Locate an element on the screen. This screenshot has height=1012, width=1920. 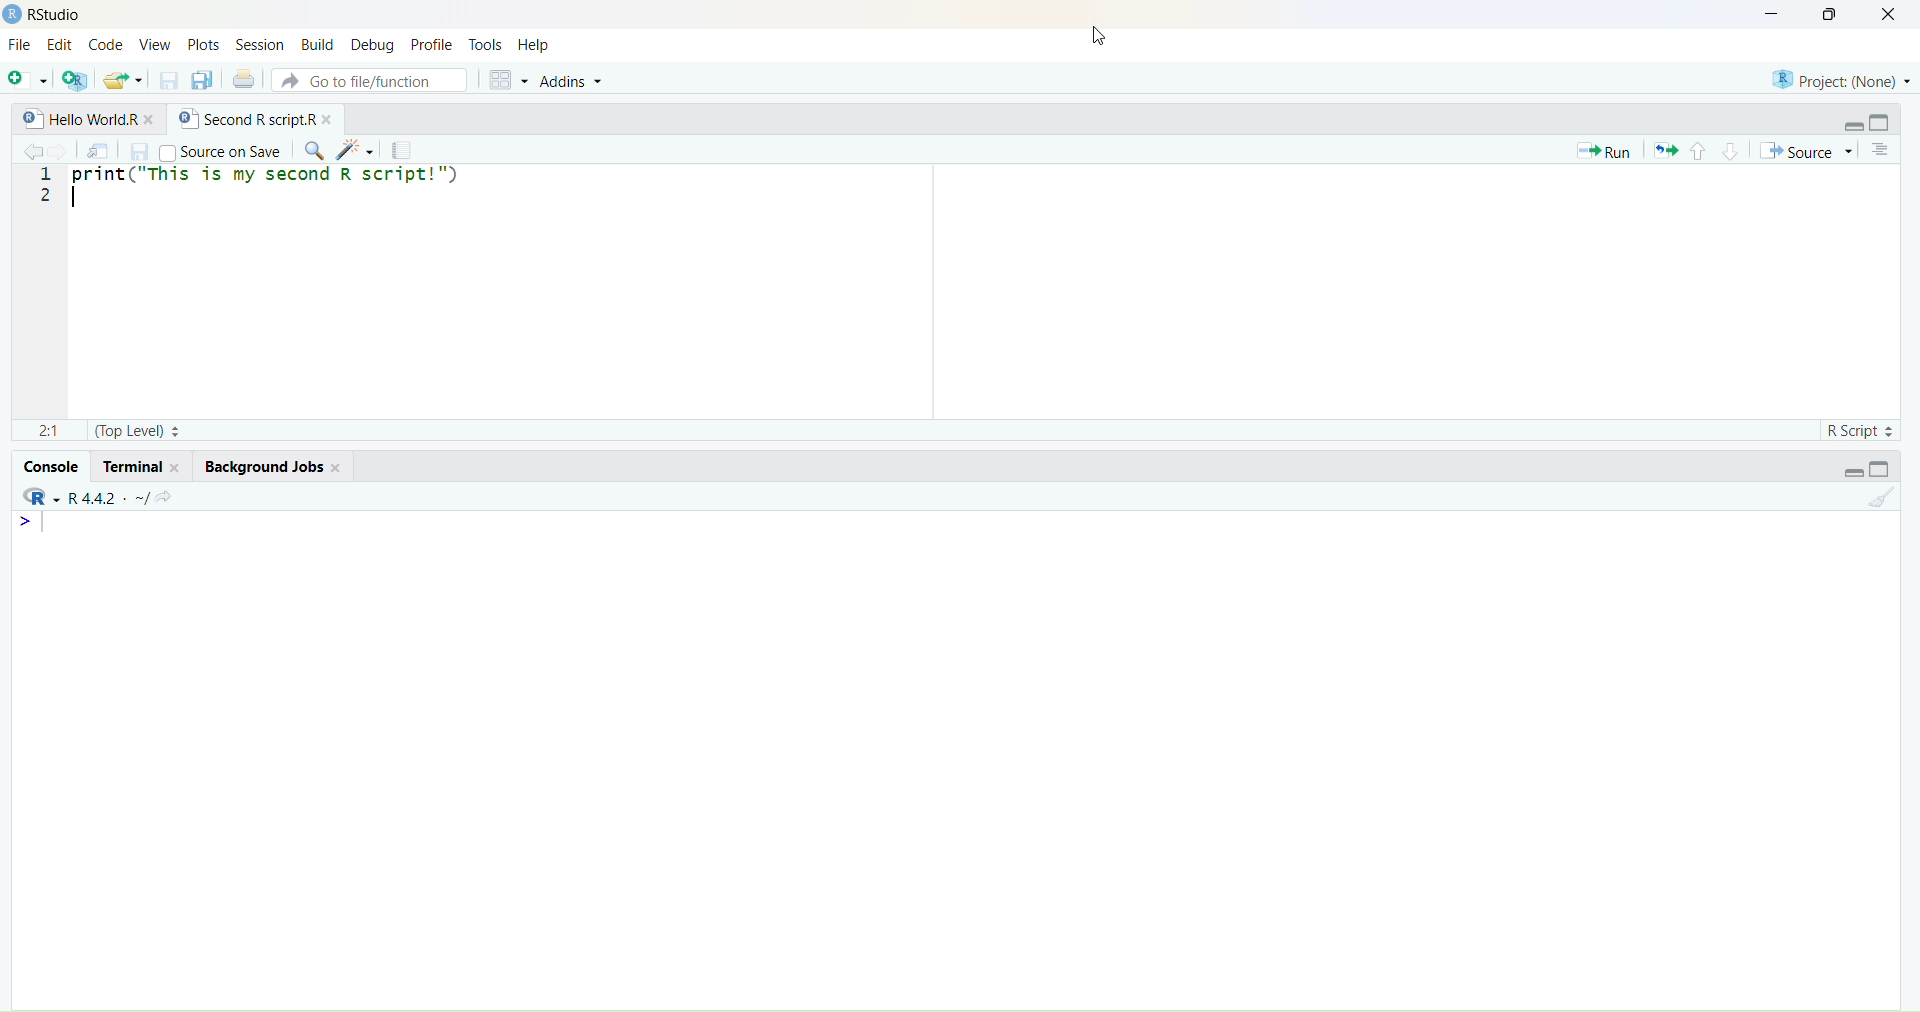
Close is located at coordinates (1889, 16).